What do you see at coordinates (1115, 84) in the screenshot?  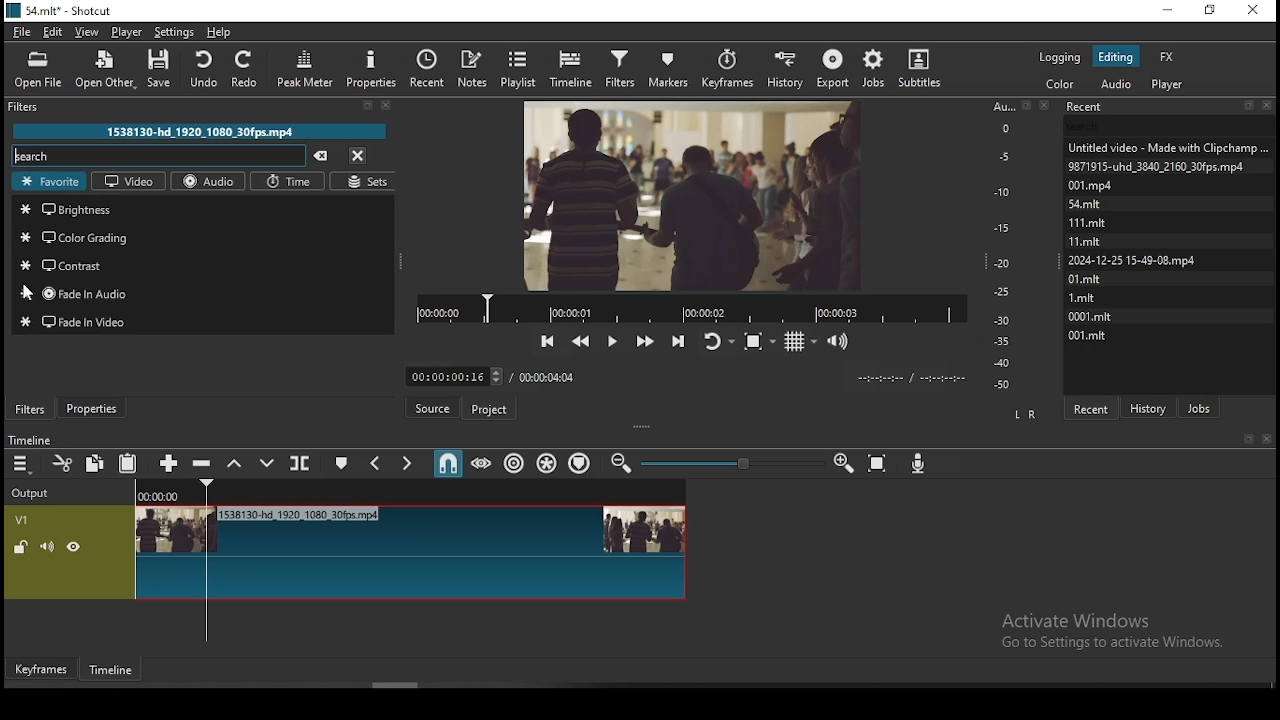 I see `audio` at bounding box center [1115, 84].